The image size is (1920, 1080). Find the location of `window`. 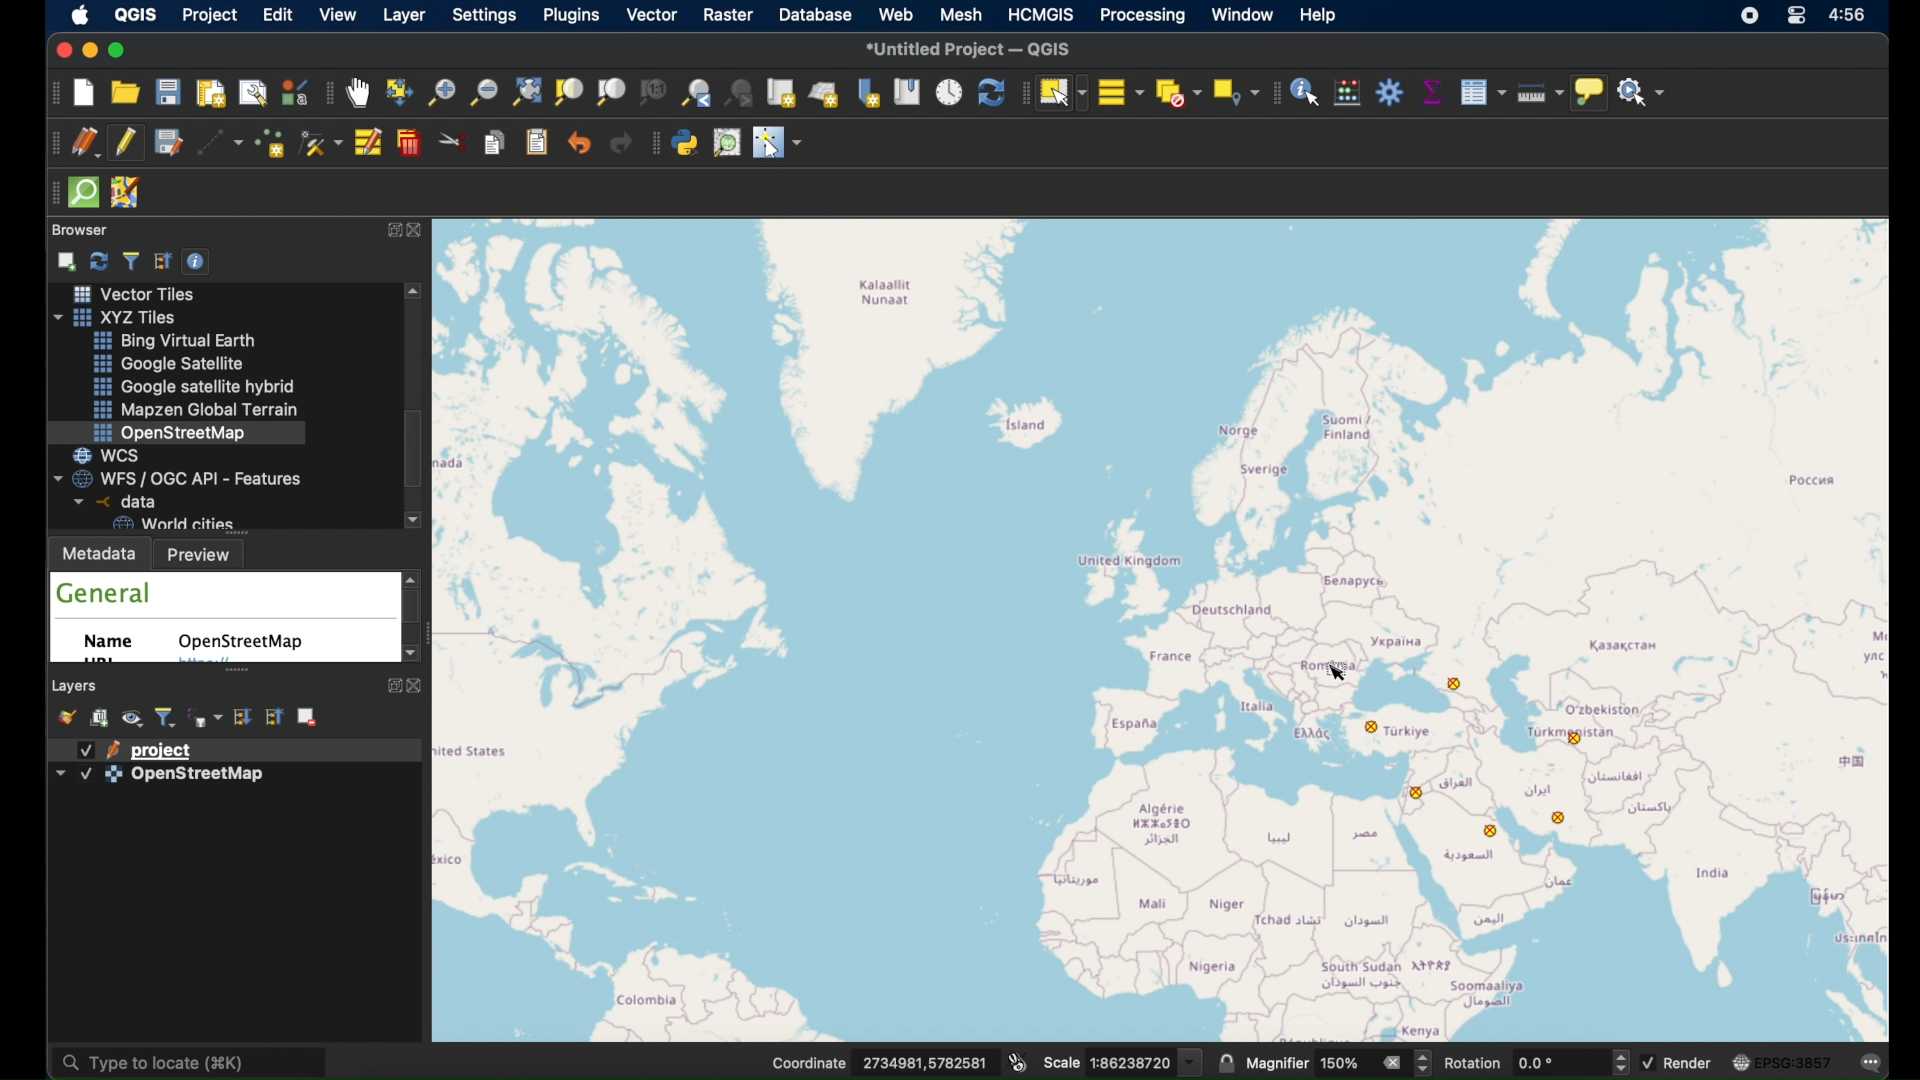

window is located at coordinates (1243, 16).